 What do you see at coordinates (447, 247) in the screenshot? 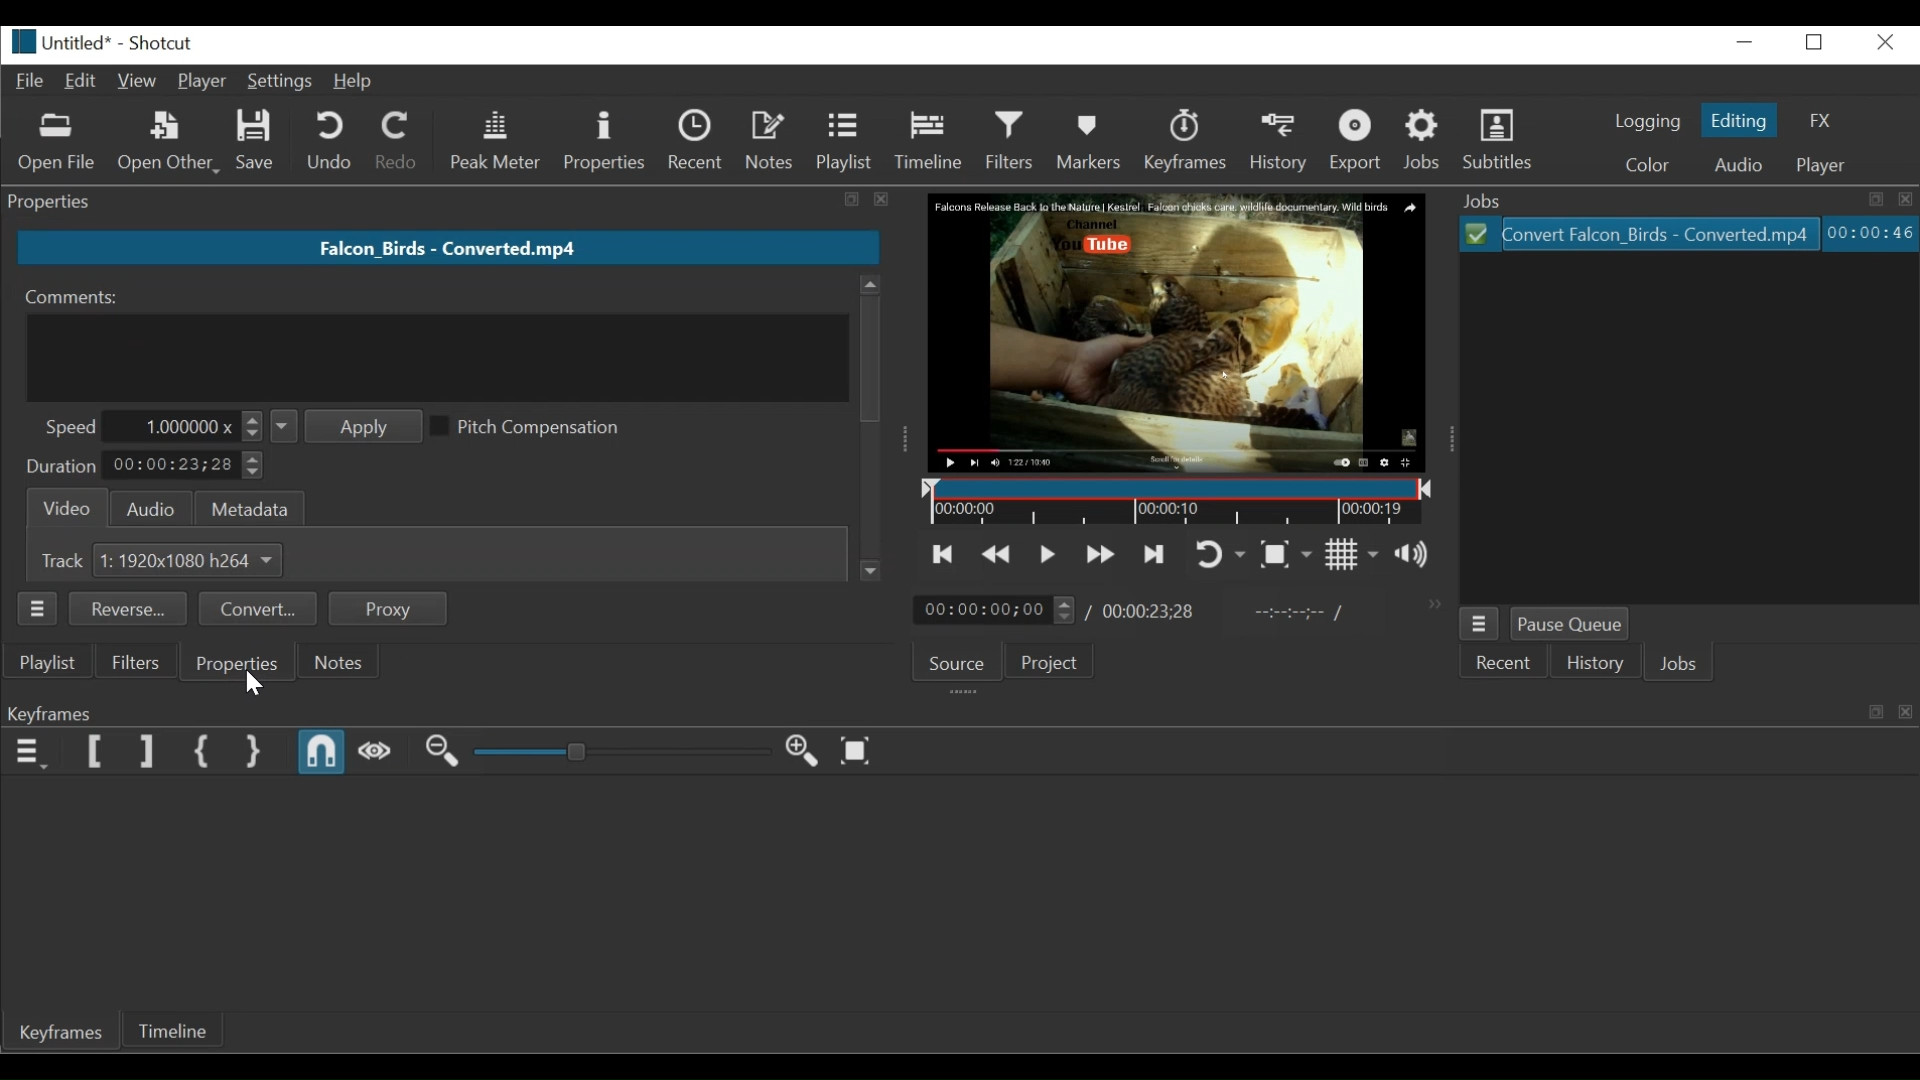
I see `File name` at bounding box center [447, 247].